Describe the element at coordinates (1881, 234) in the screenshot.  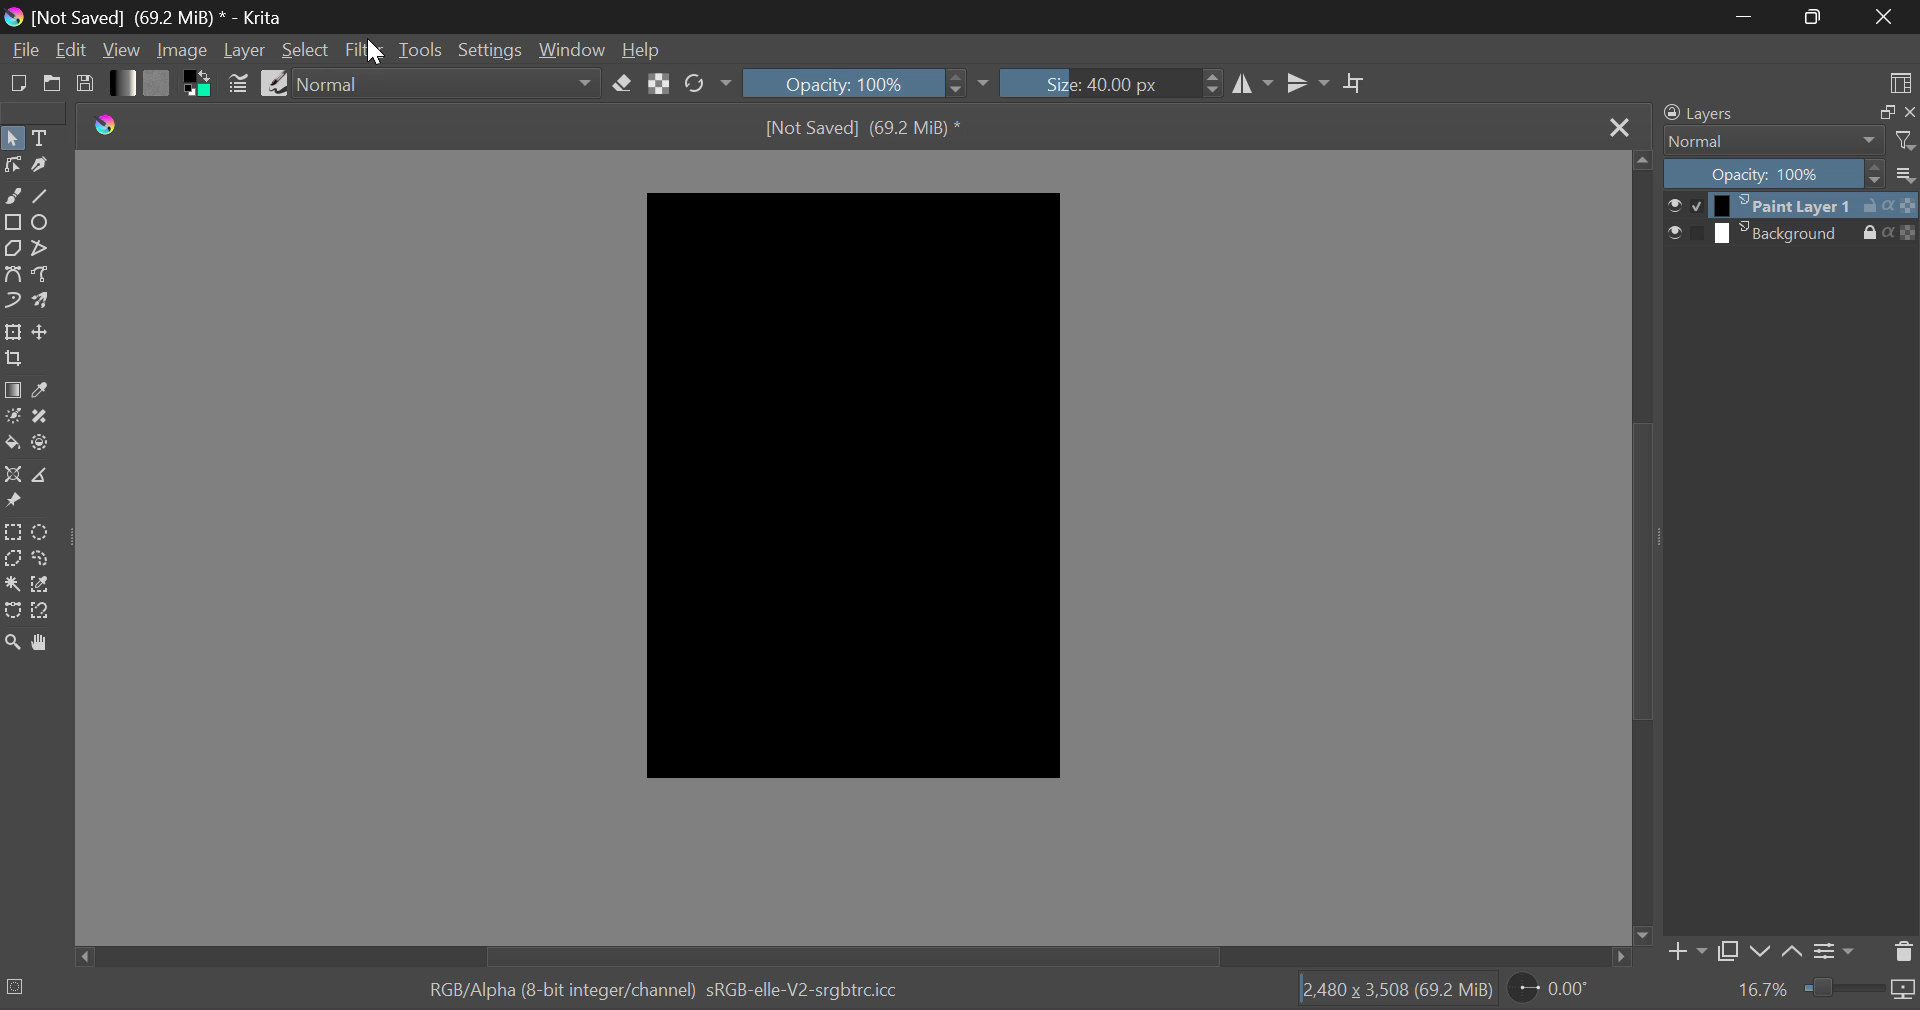
I see `alpha` at that location.